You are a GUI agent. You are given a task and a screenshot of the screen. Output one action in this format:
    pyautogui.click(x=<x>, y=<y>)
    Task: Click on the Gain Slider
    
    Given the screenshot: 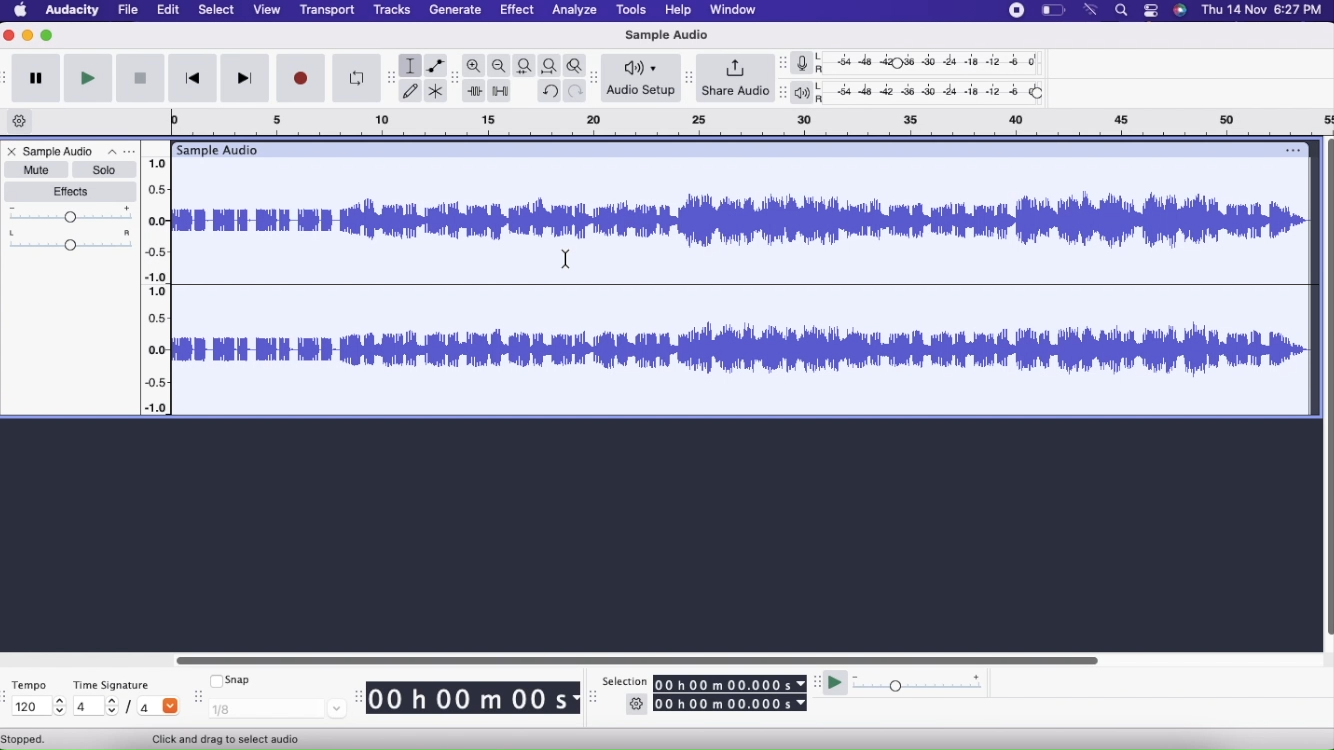 What is the action you would take?
    pyautogui.click(x=71, y=215)
    